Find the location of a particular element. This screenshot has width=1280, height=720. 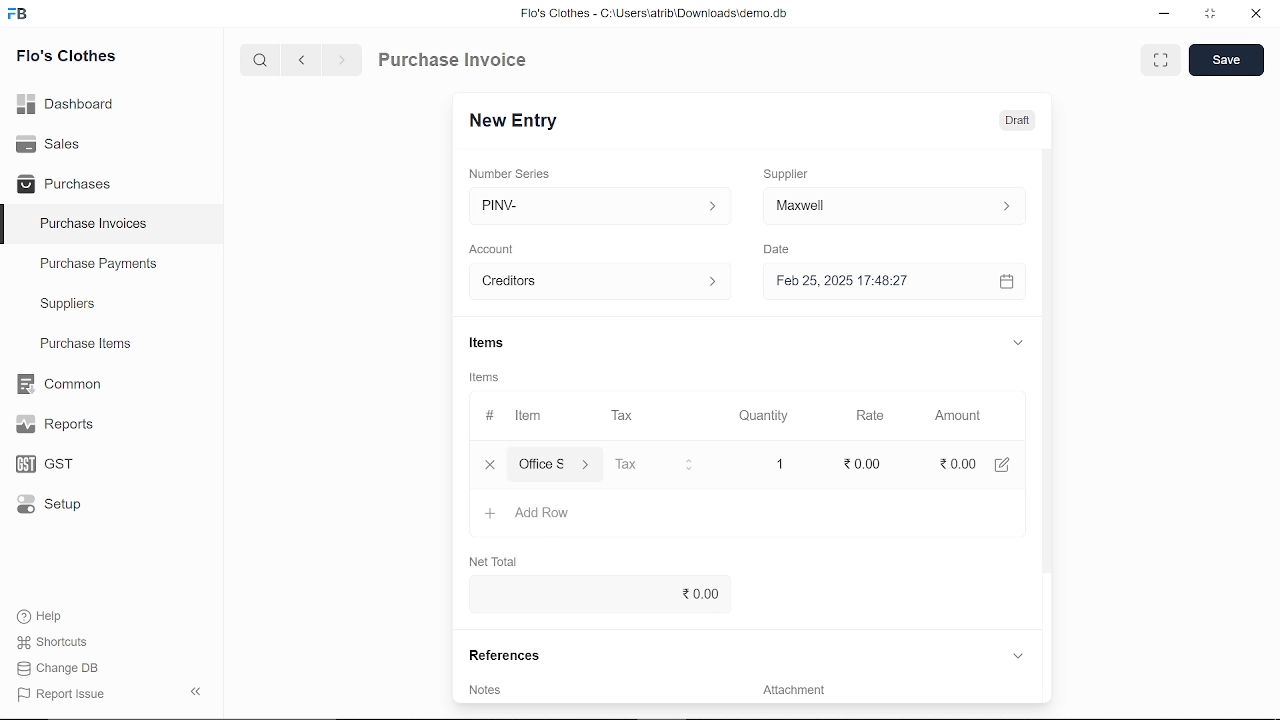

expand is located at coordinates (1018, 345).